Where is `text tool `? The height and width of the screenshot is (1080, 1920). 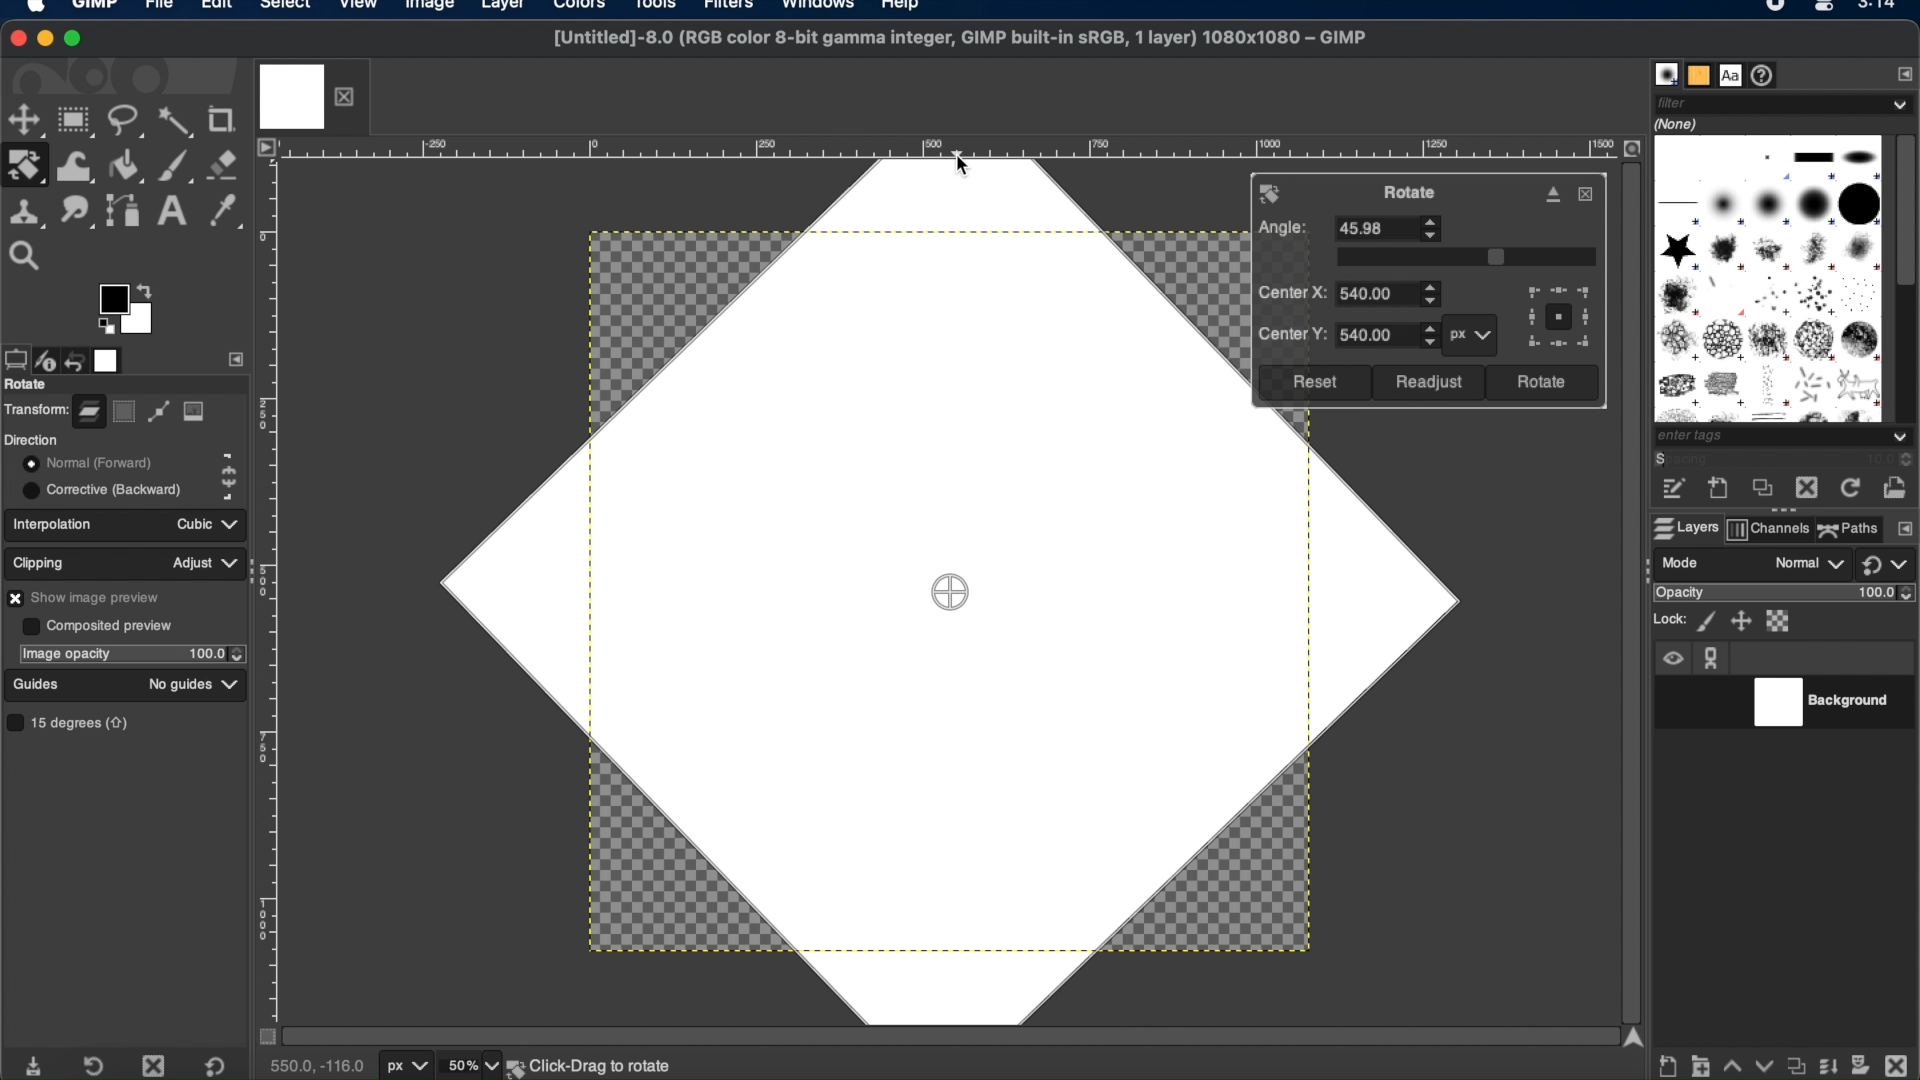 text tool  is located at coordinates (172, 211).